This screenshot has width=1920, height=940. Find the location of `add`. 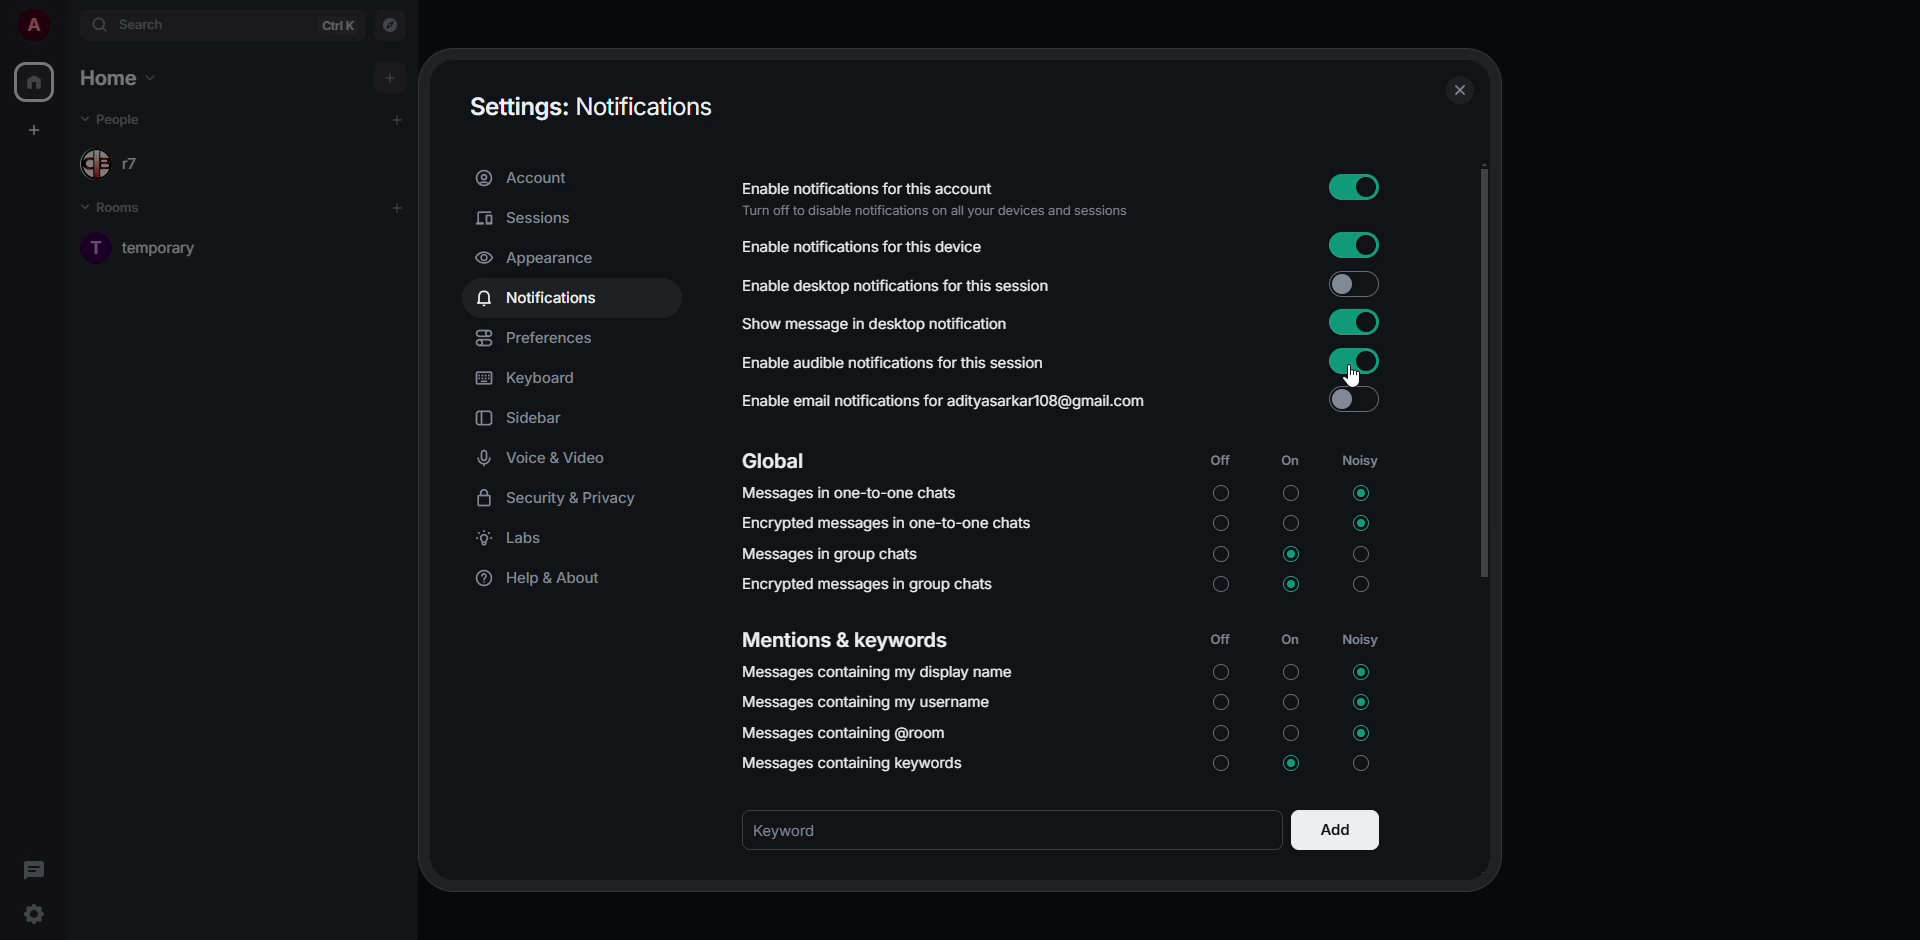

add is located at coordinates (1333, 831).